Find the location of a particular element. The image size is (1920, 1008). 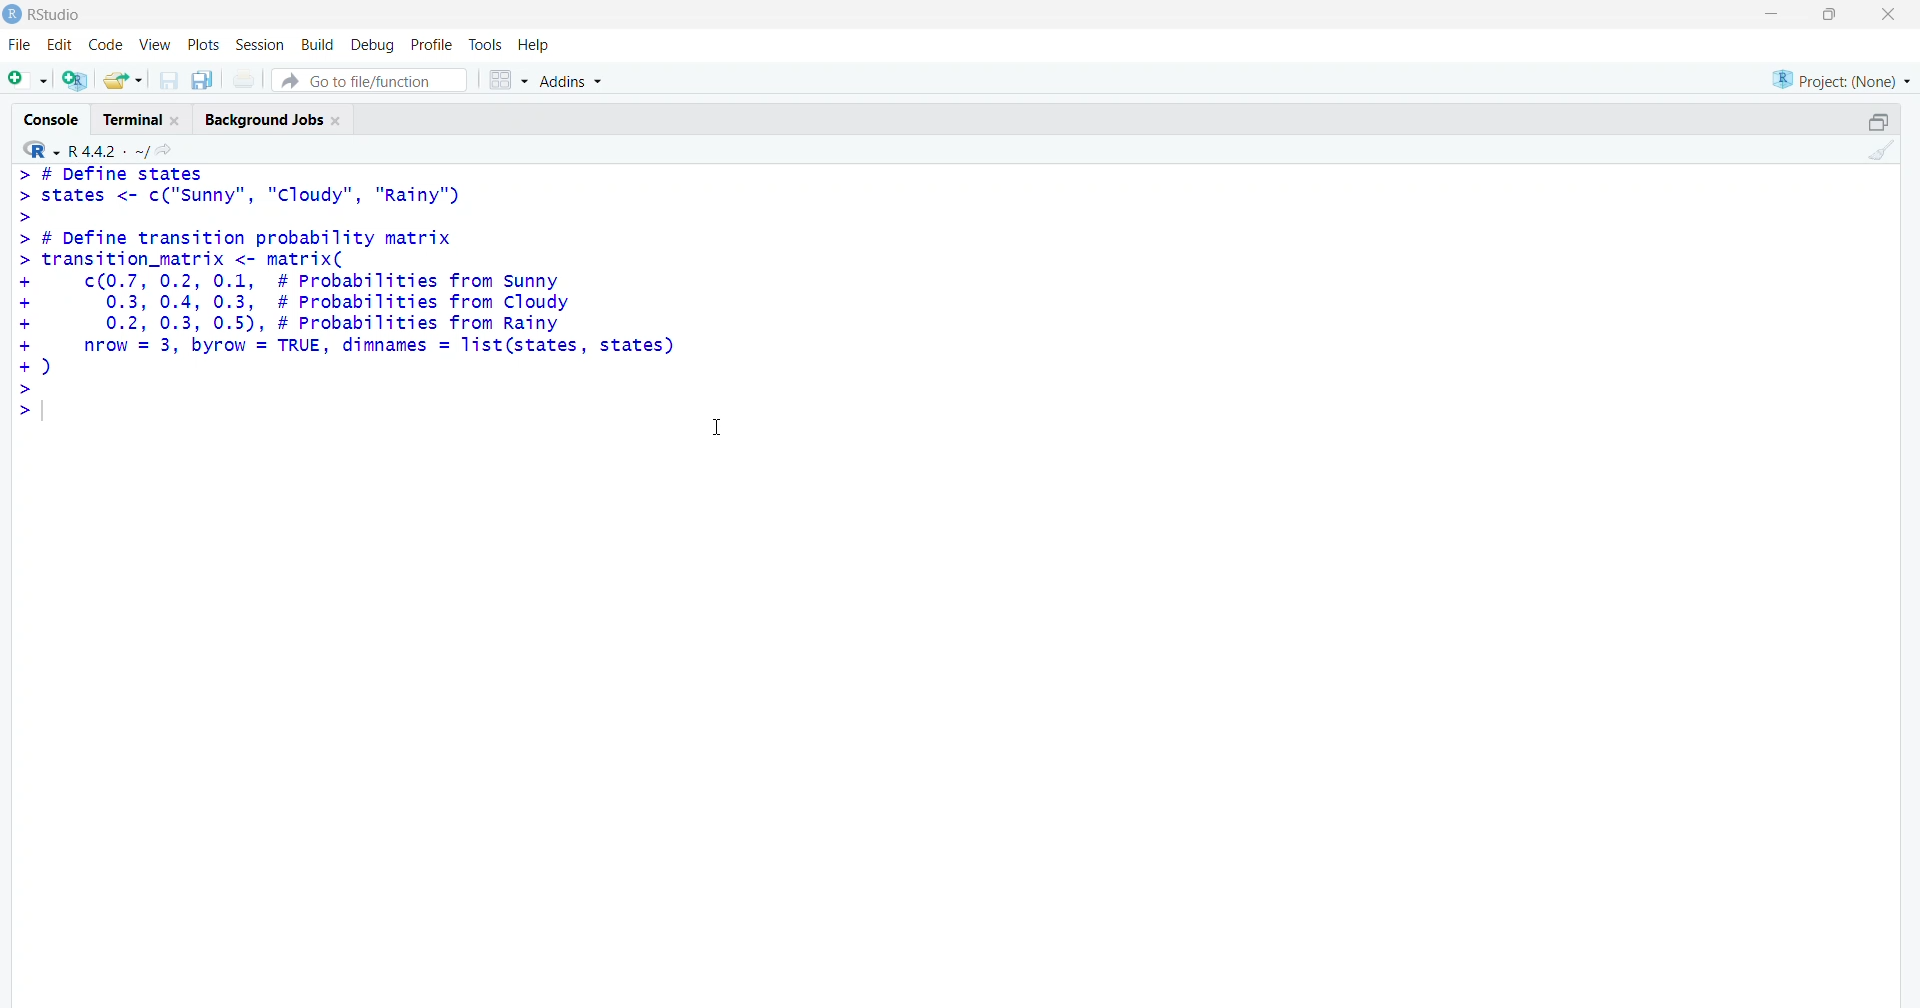

session is located at coordinates (261, 44).